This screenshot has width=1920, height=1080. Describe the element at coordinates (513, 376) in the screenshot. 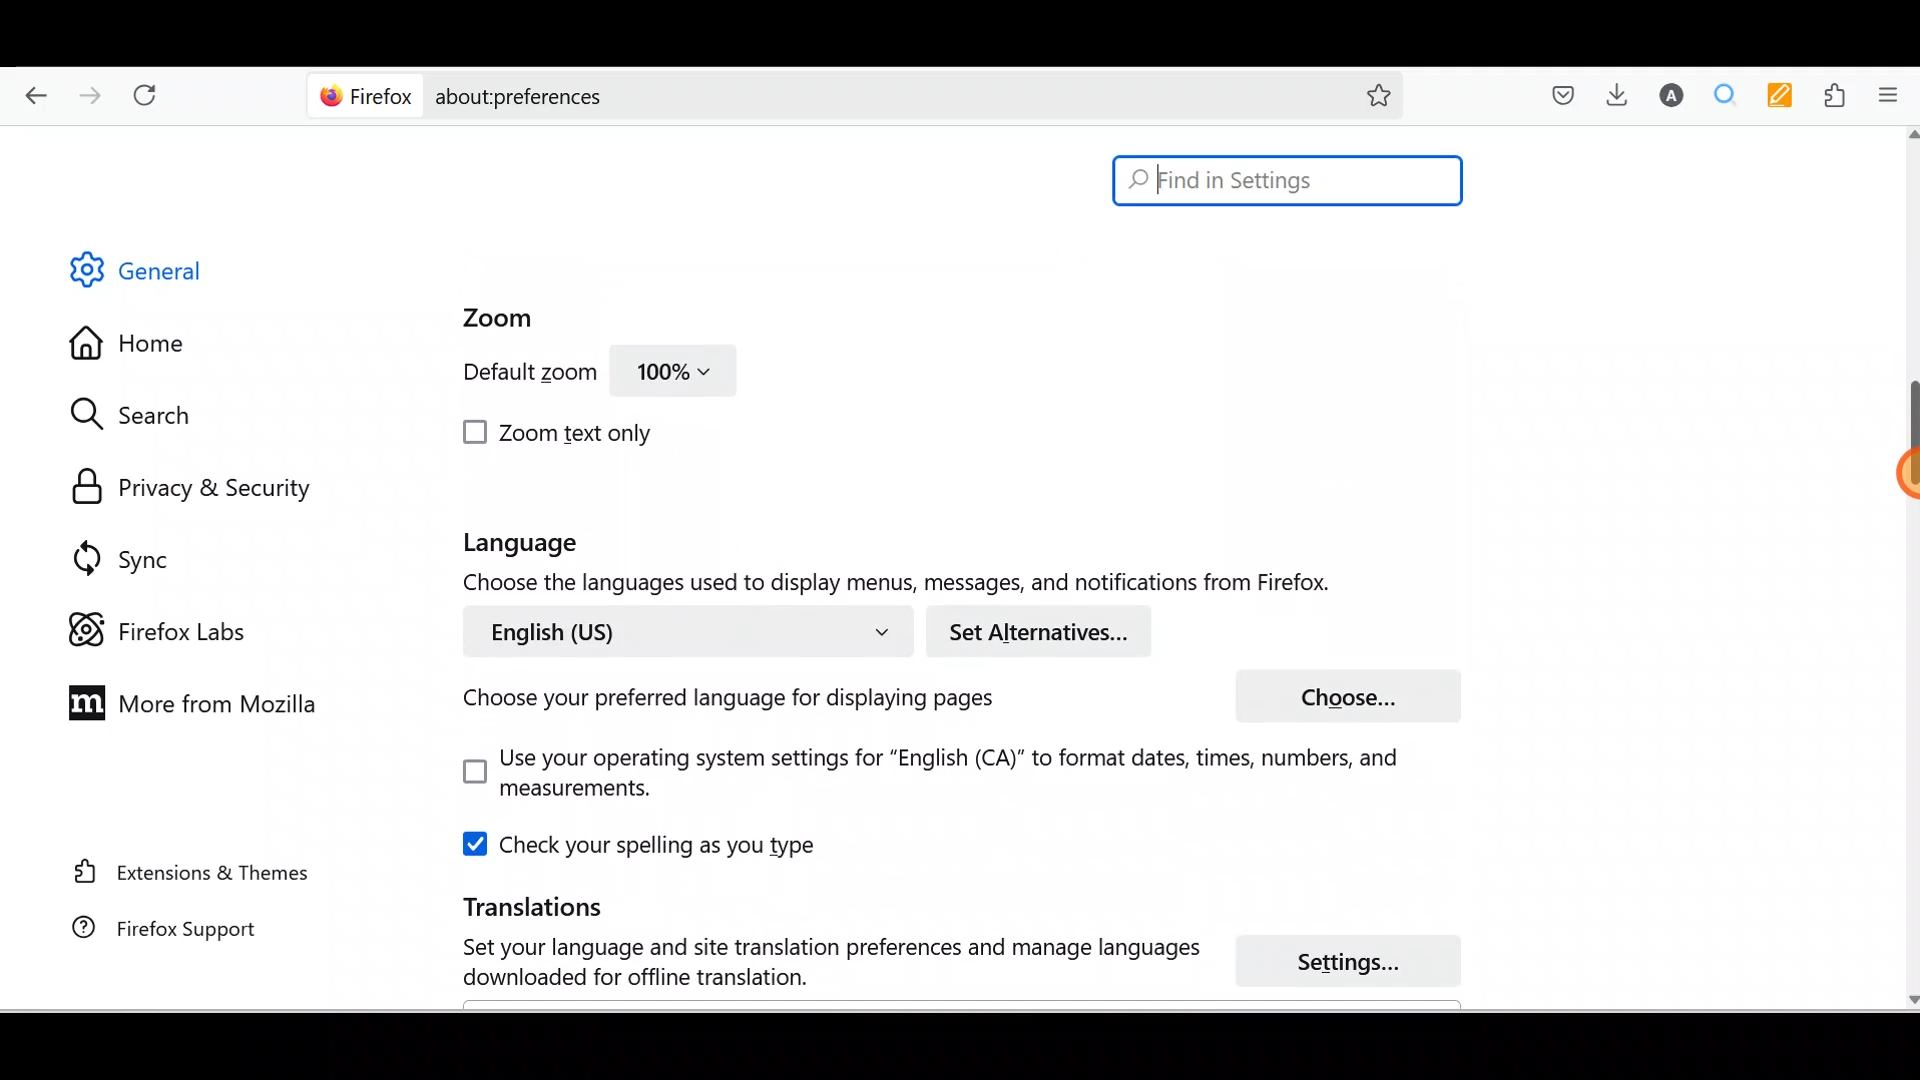

I see `Default zoom` at that location.